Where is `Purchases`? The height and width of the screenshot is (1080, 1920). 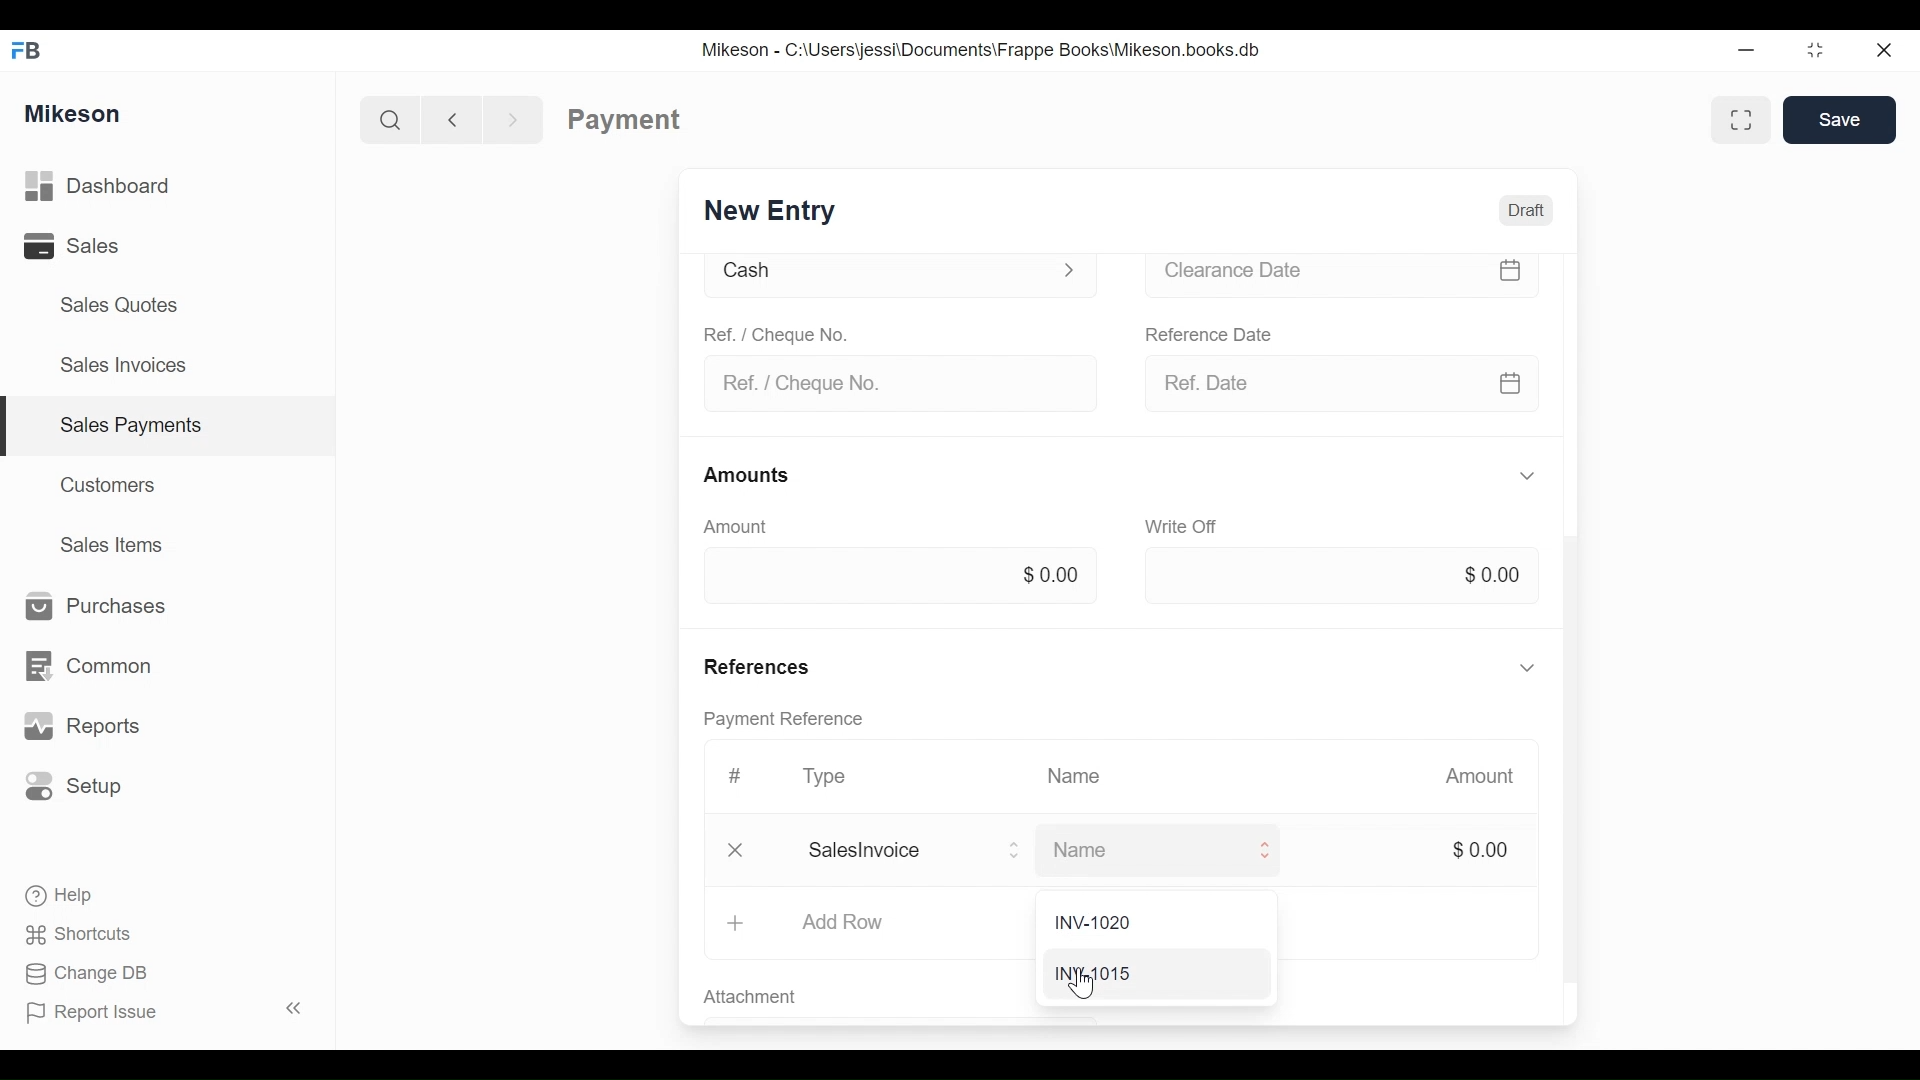
Purchases is located at coordinates (95, 606).